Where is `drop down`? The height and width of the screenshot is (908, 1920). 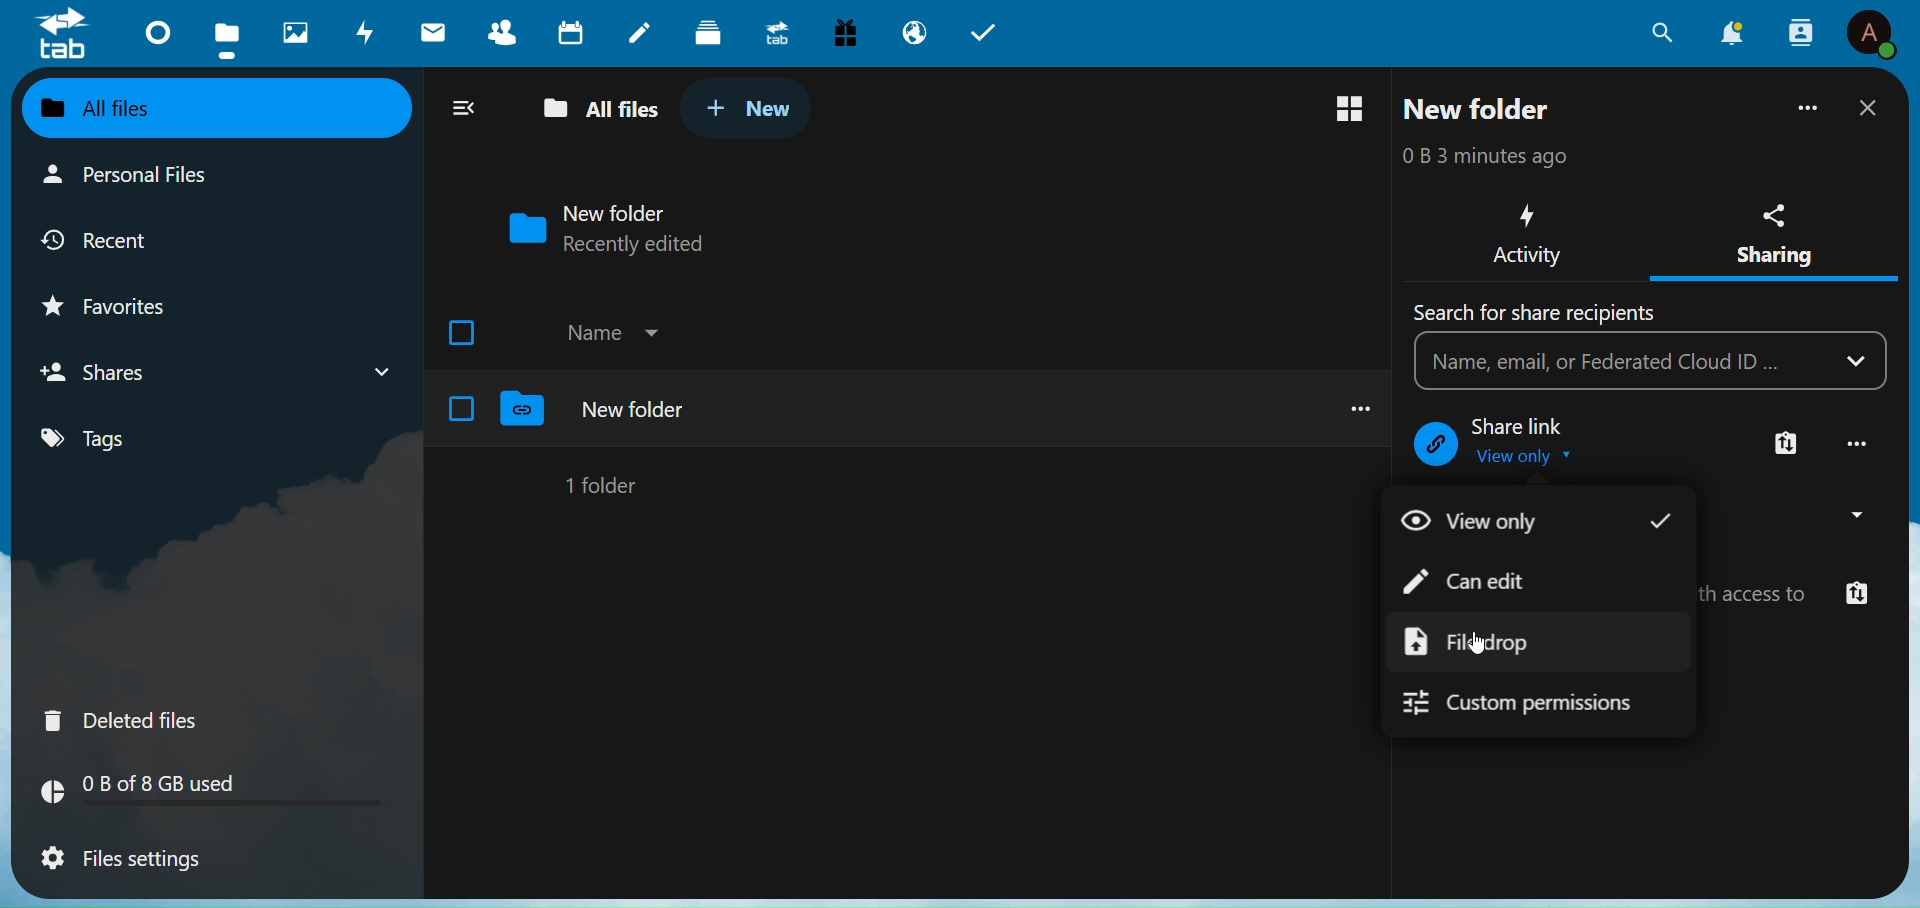 drop down is located at coordinates (1842, 516).